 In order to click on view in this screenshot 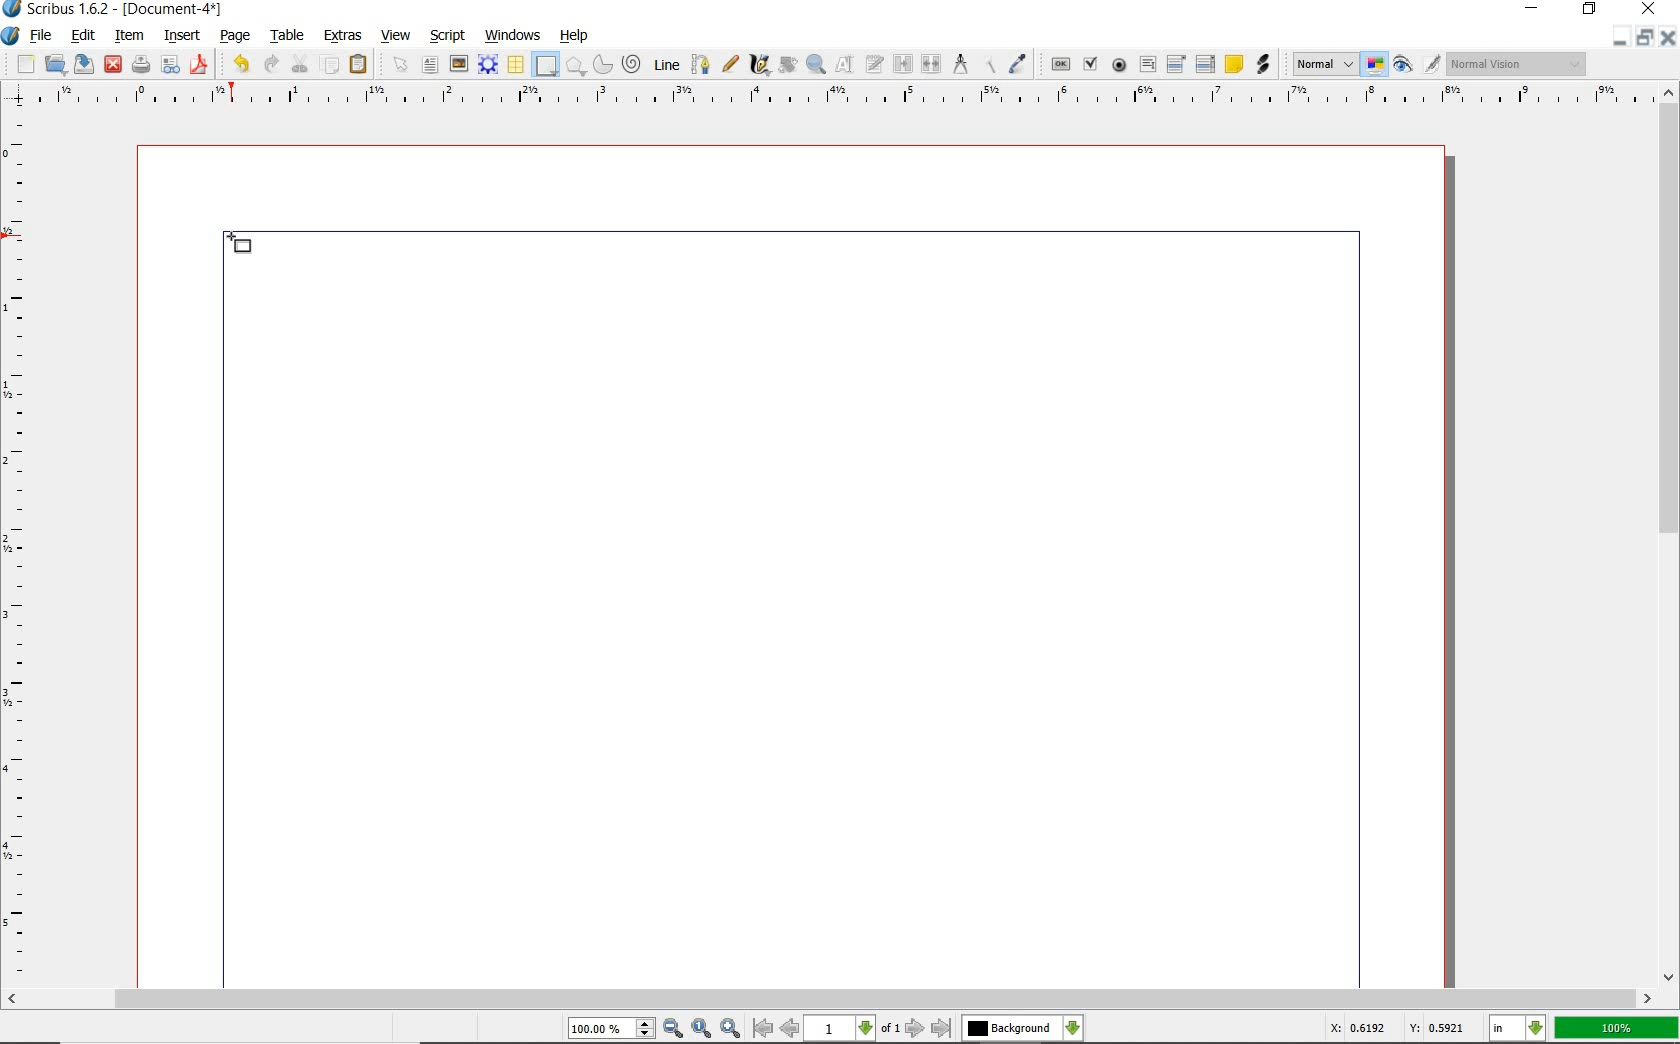, I will do `click(396, 36)`.